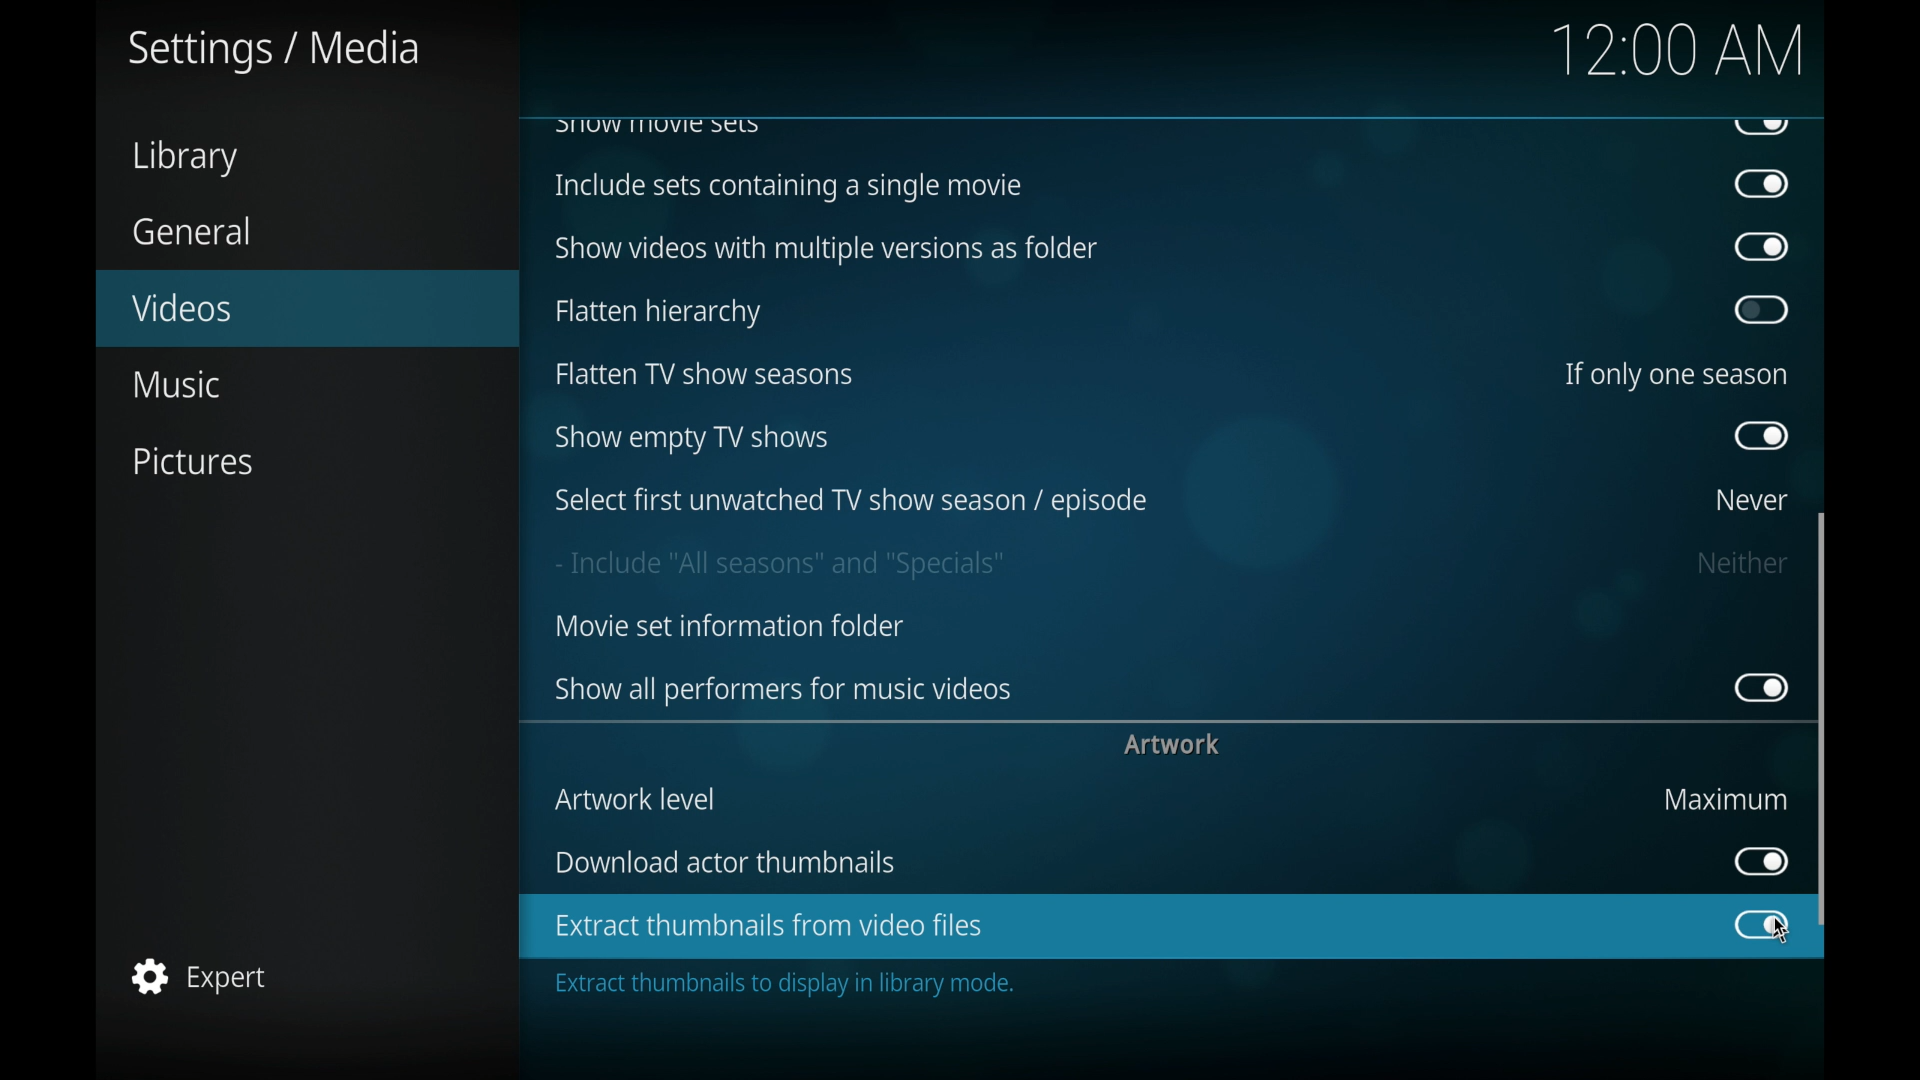 The height and width of the screenshot is (1080, 1920). What do you see at coordinates (658, 126) in the screenshot?
I see `show movie sets` at bounding box center [658, 126].